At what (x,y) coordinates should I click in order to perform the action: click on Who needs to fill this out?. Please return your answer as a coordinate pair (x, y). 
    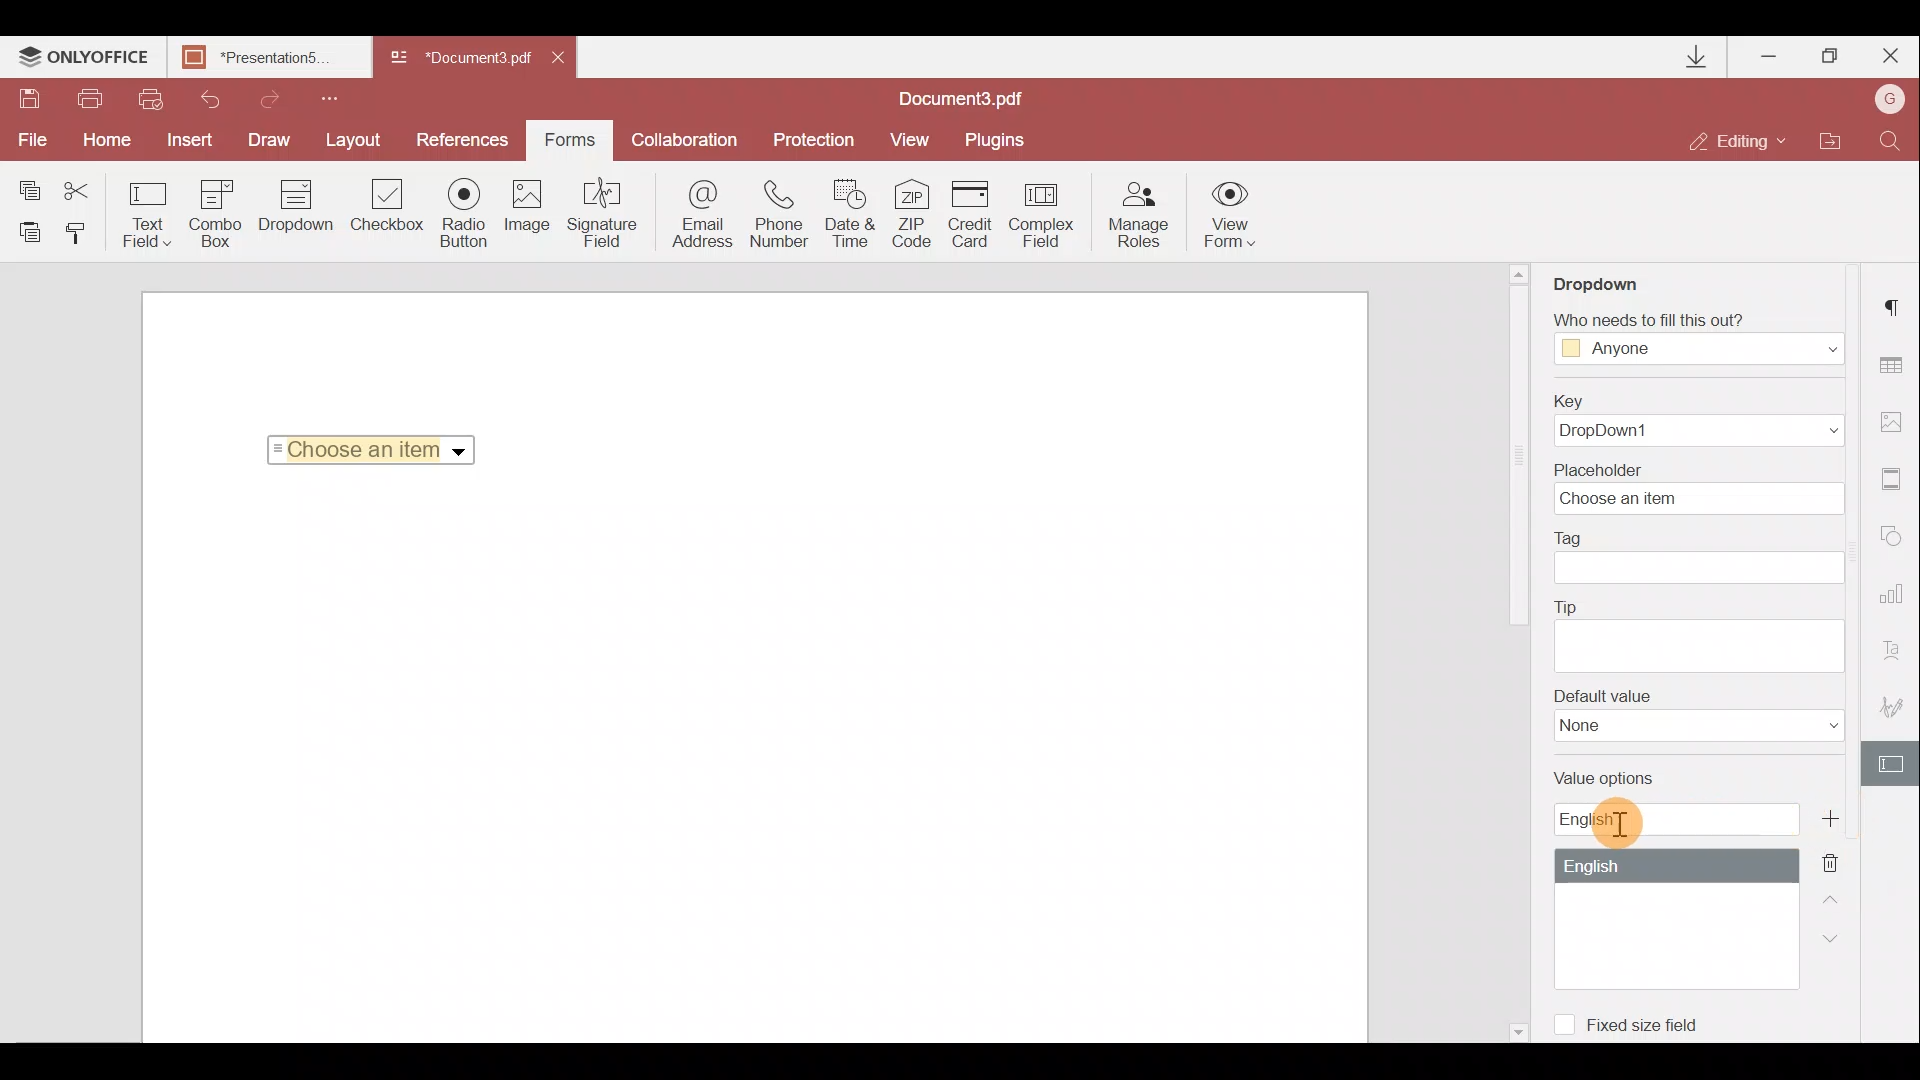
    Looking at the image, I should click on (1698, 332).